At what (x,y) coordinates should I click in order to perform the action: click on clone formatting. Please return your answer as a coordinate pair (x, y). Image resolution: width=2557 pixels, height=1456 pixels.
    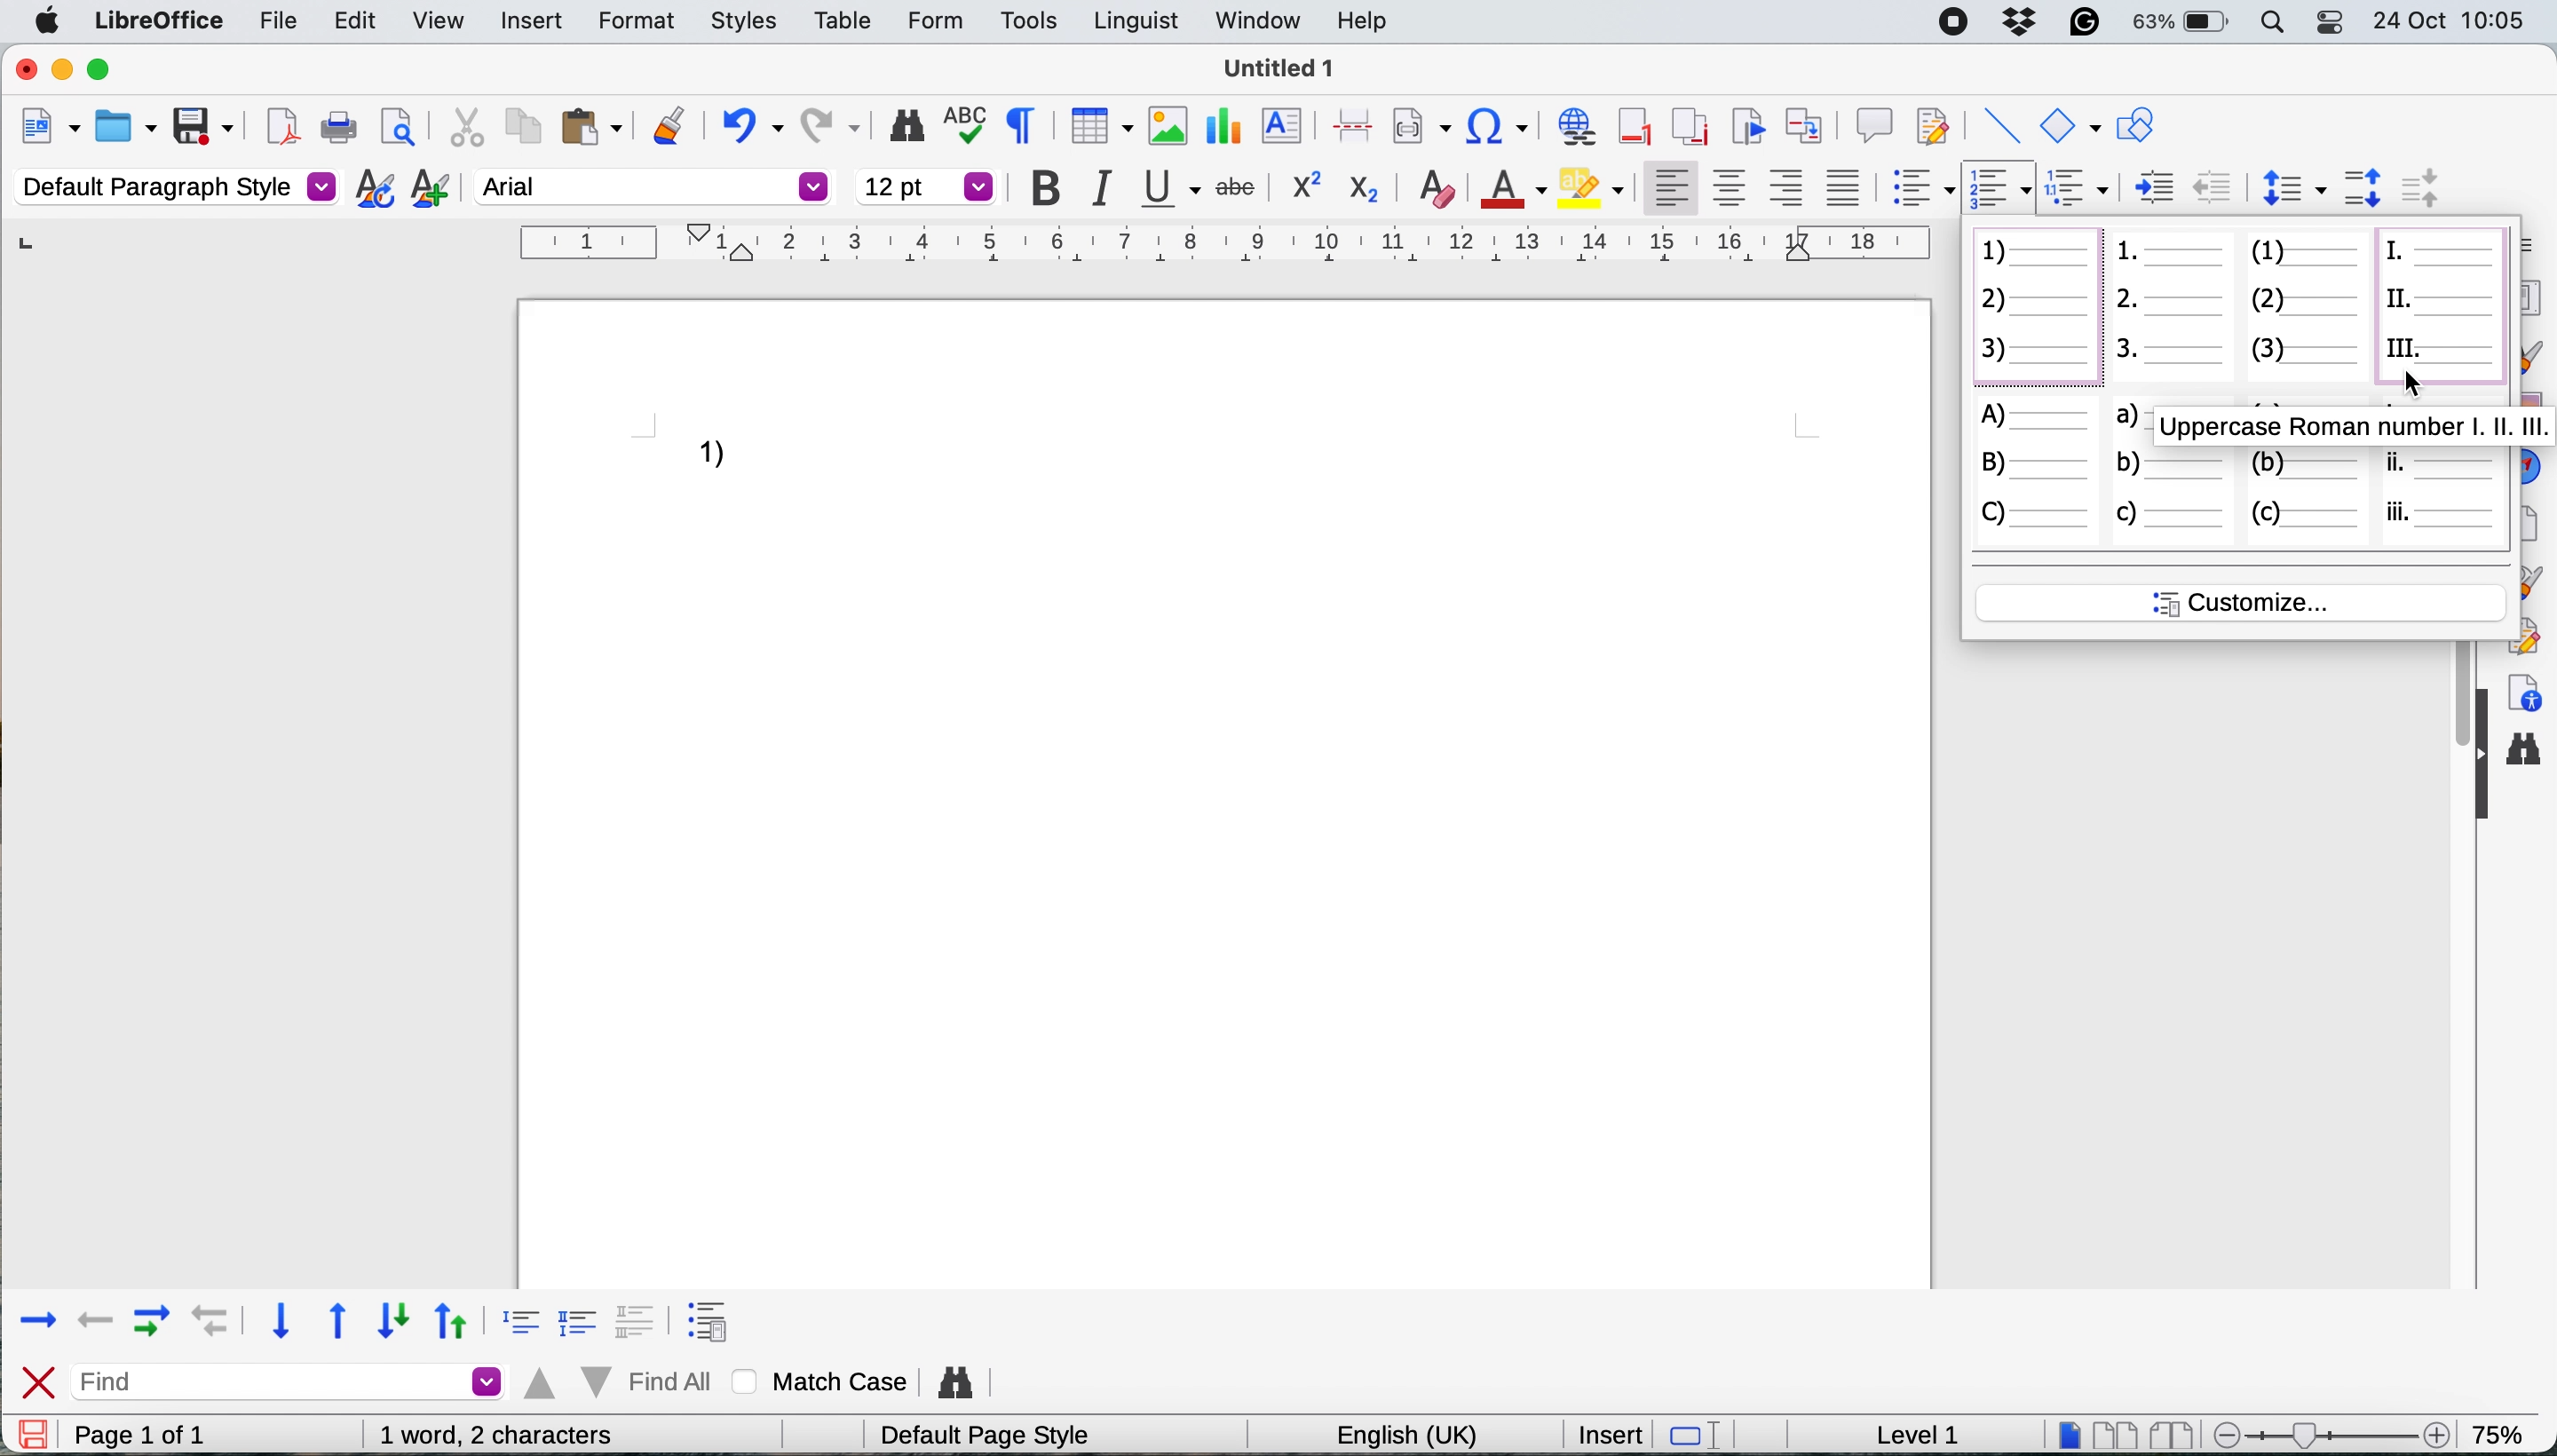
    Looking at the image, I should click on (669, 123).